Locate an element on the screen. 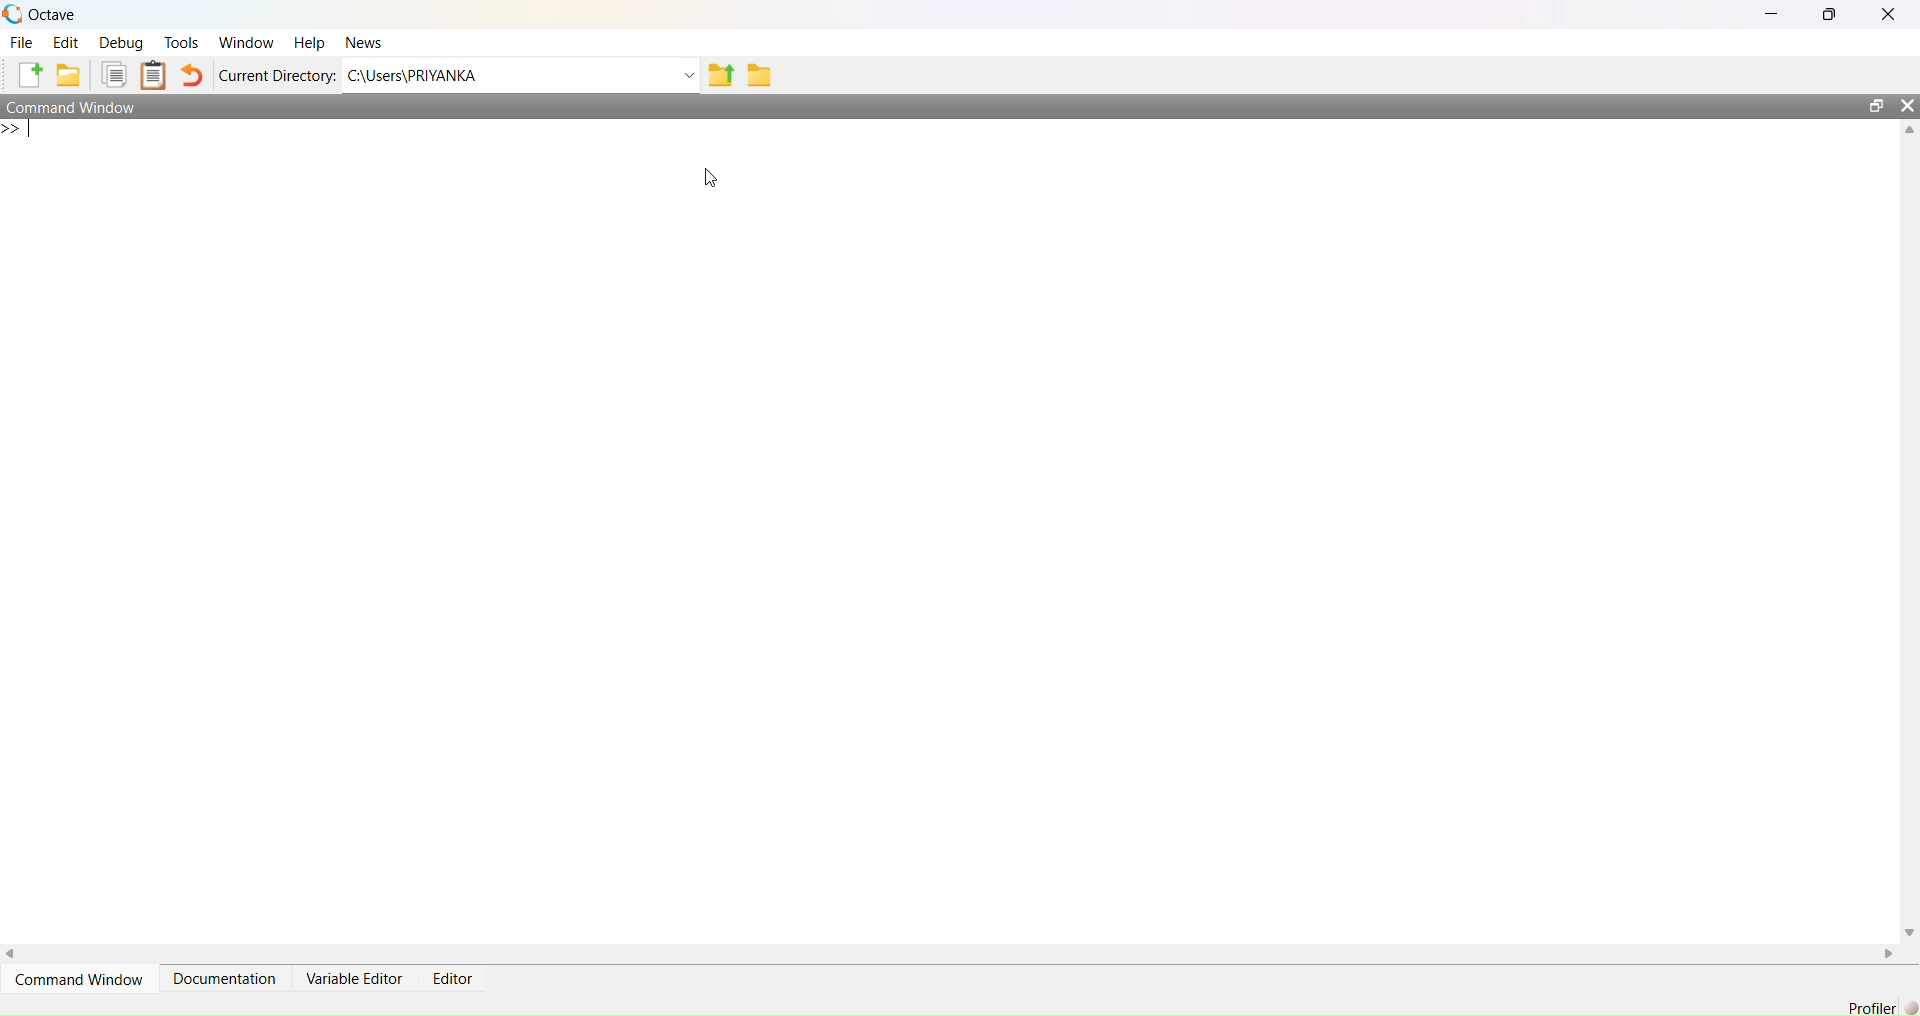 The width and height of the screenshot is (1920, 1016). Window is located at coordinates (245, 43).